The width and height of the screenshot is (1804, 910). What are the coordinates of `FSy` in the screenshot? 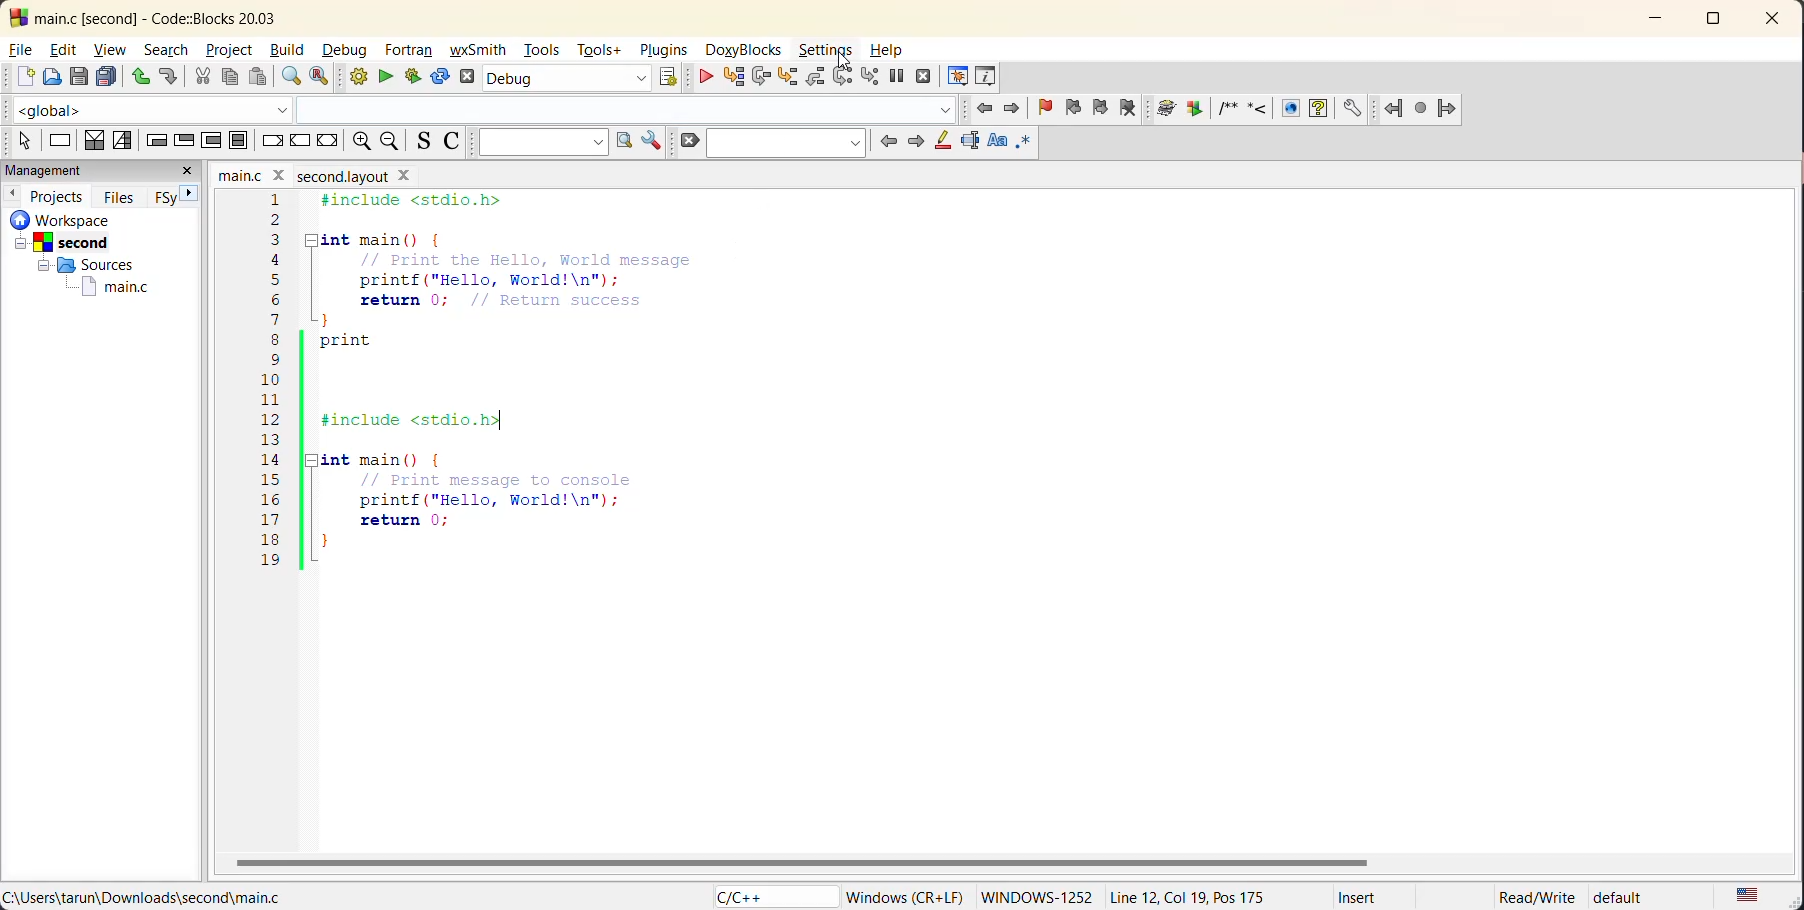 It's located at (165, 196).